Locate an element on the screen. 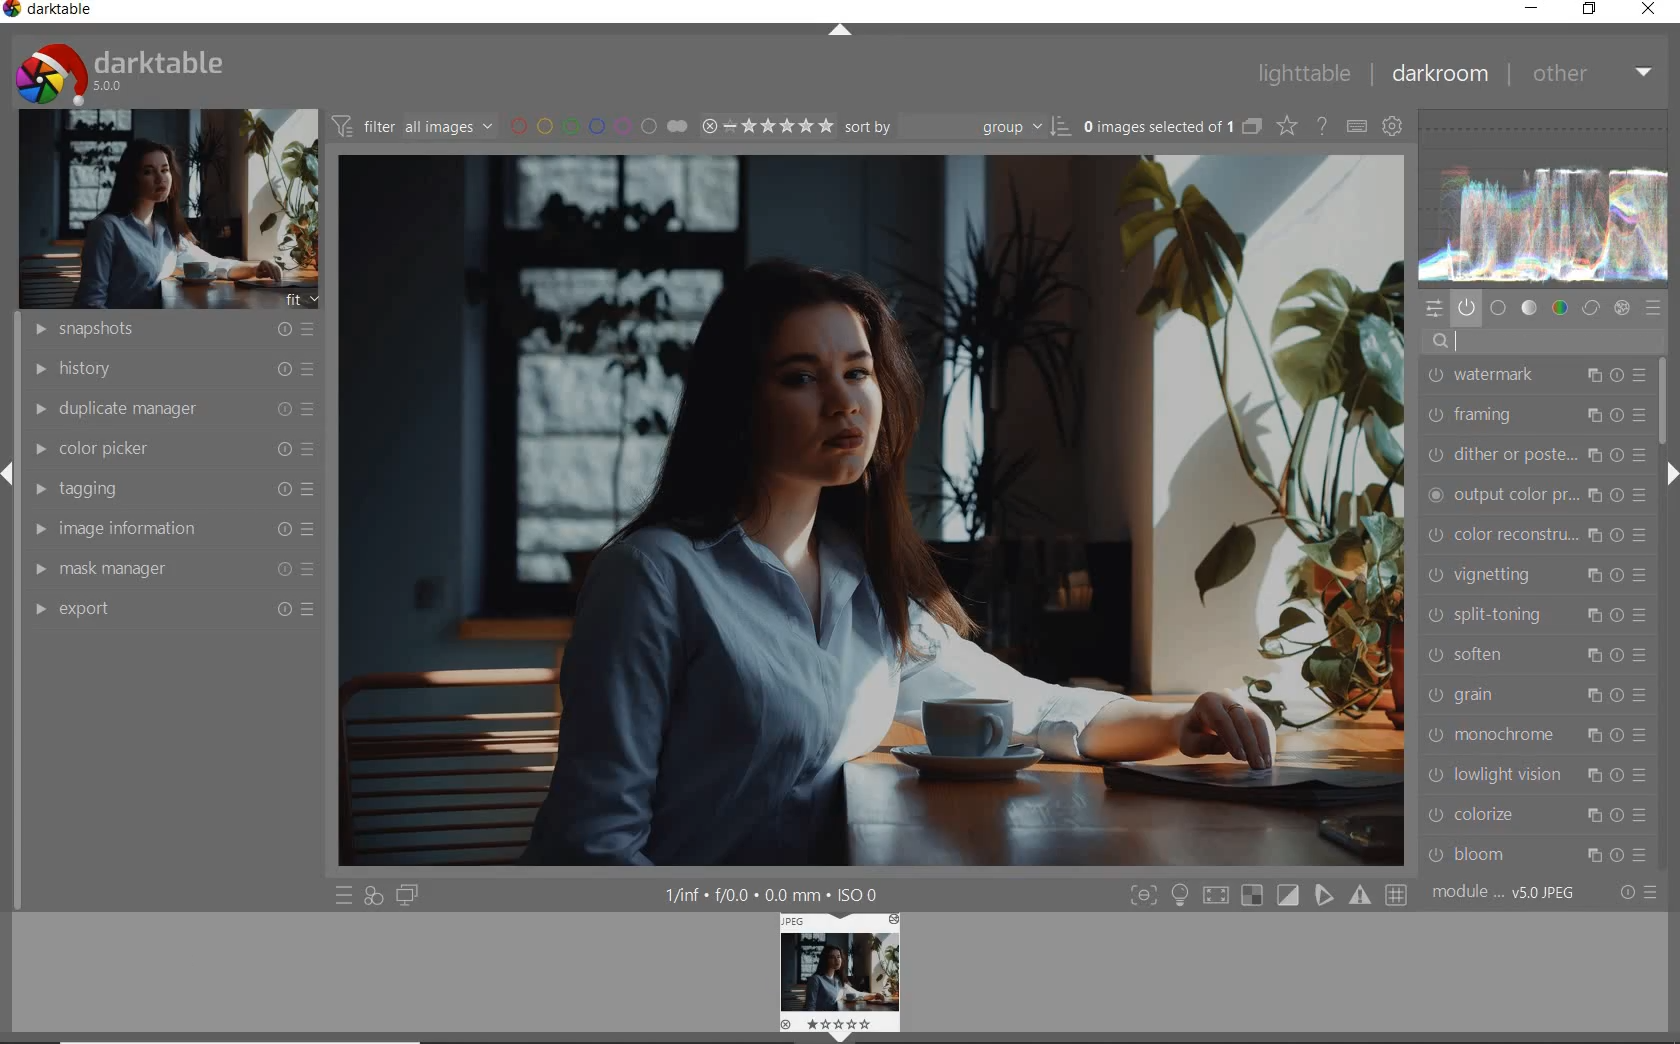 The width and height of the screenshot is (1680, 1044). dither or paste is located at coordinates (1534, 454).